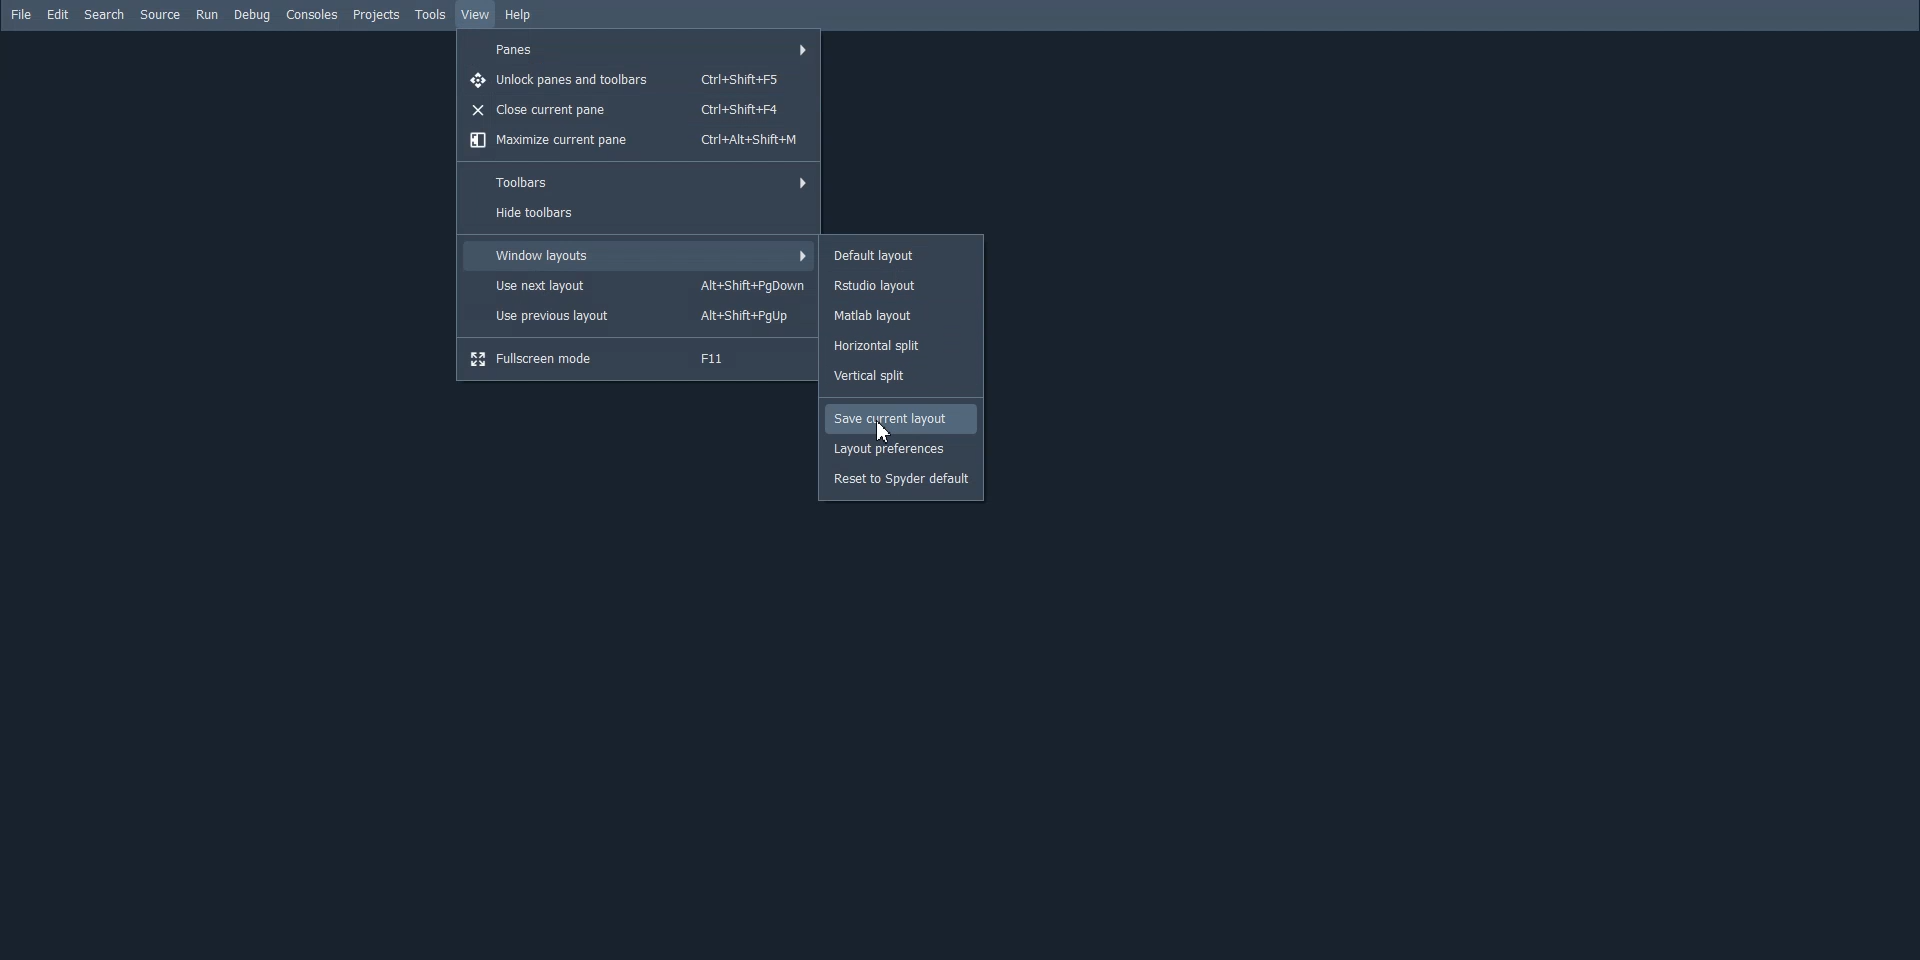 Image resolution: width=1920 pixels, height=960 pixels. I want to click on Rstudio layout, so click(901, 286).